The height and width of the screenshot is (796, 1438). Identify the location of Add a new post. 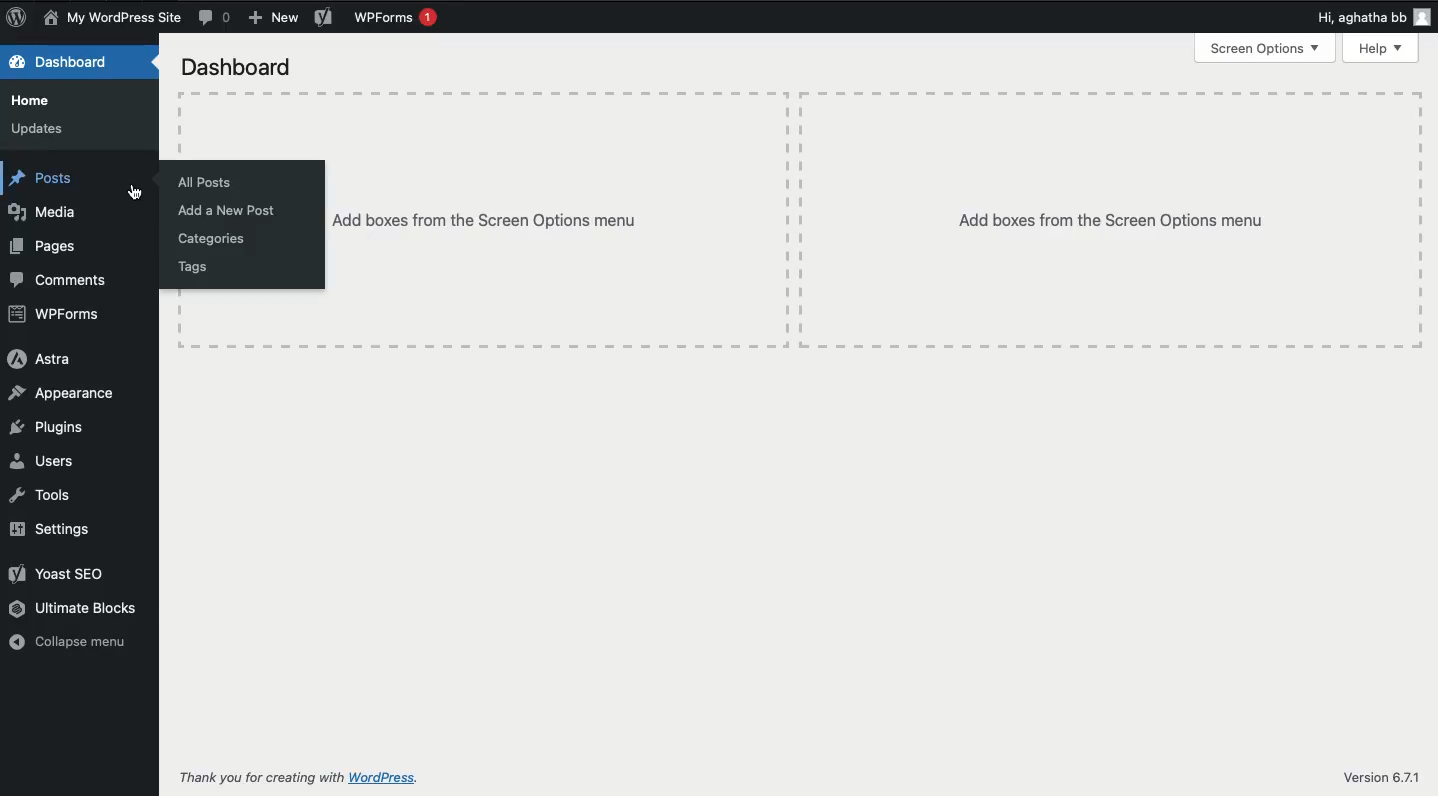
(227, 211).